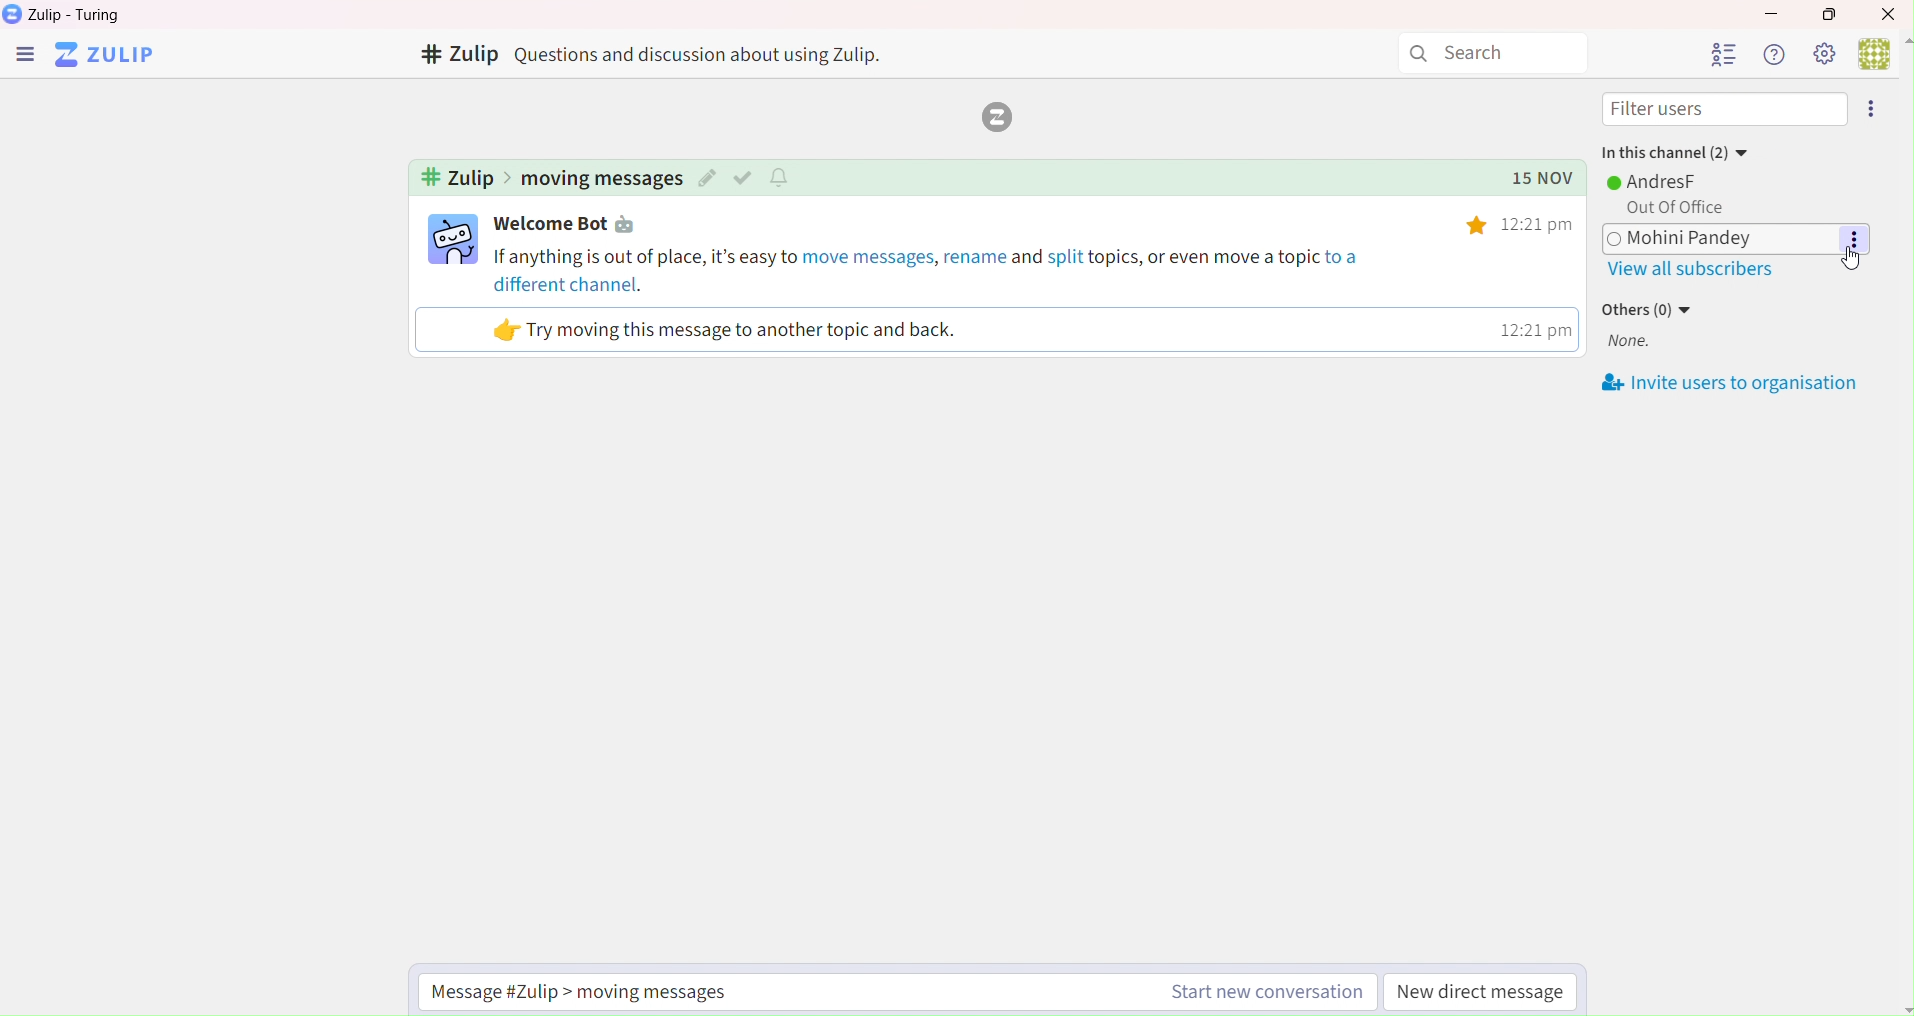 The height and width of the screenshot is (1016, 1914). I want to click on Users, so click(1722, 54).